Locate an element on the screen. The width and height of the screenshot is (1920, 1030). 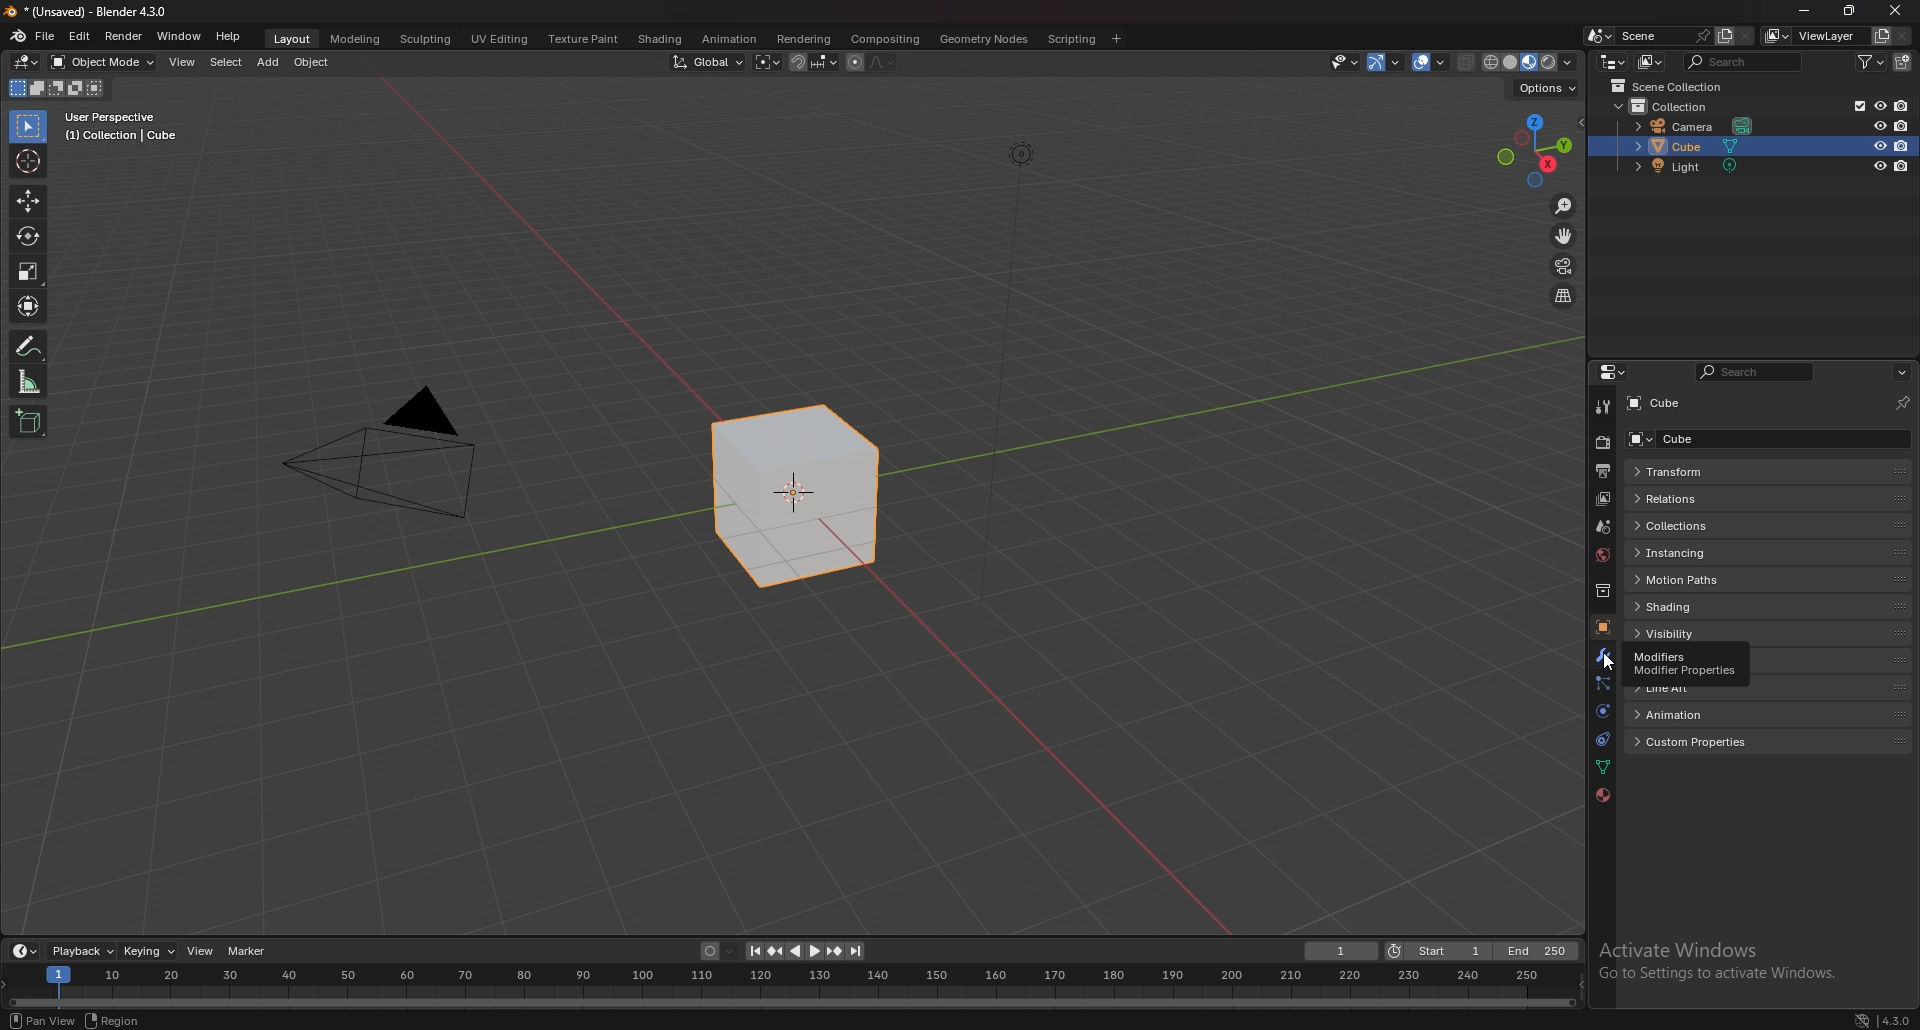
instancing is located at coordinates (1694, 554).